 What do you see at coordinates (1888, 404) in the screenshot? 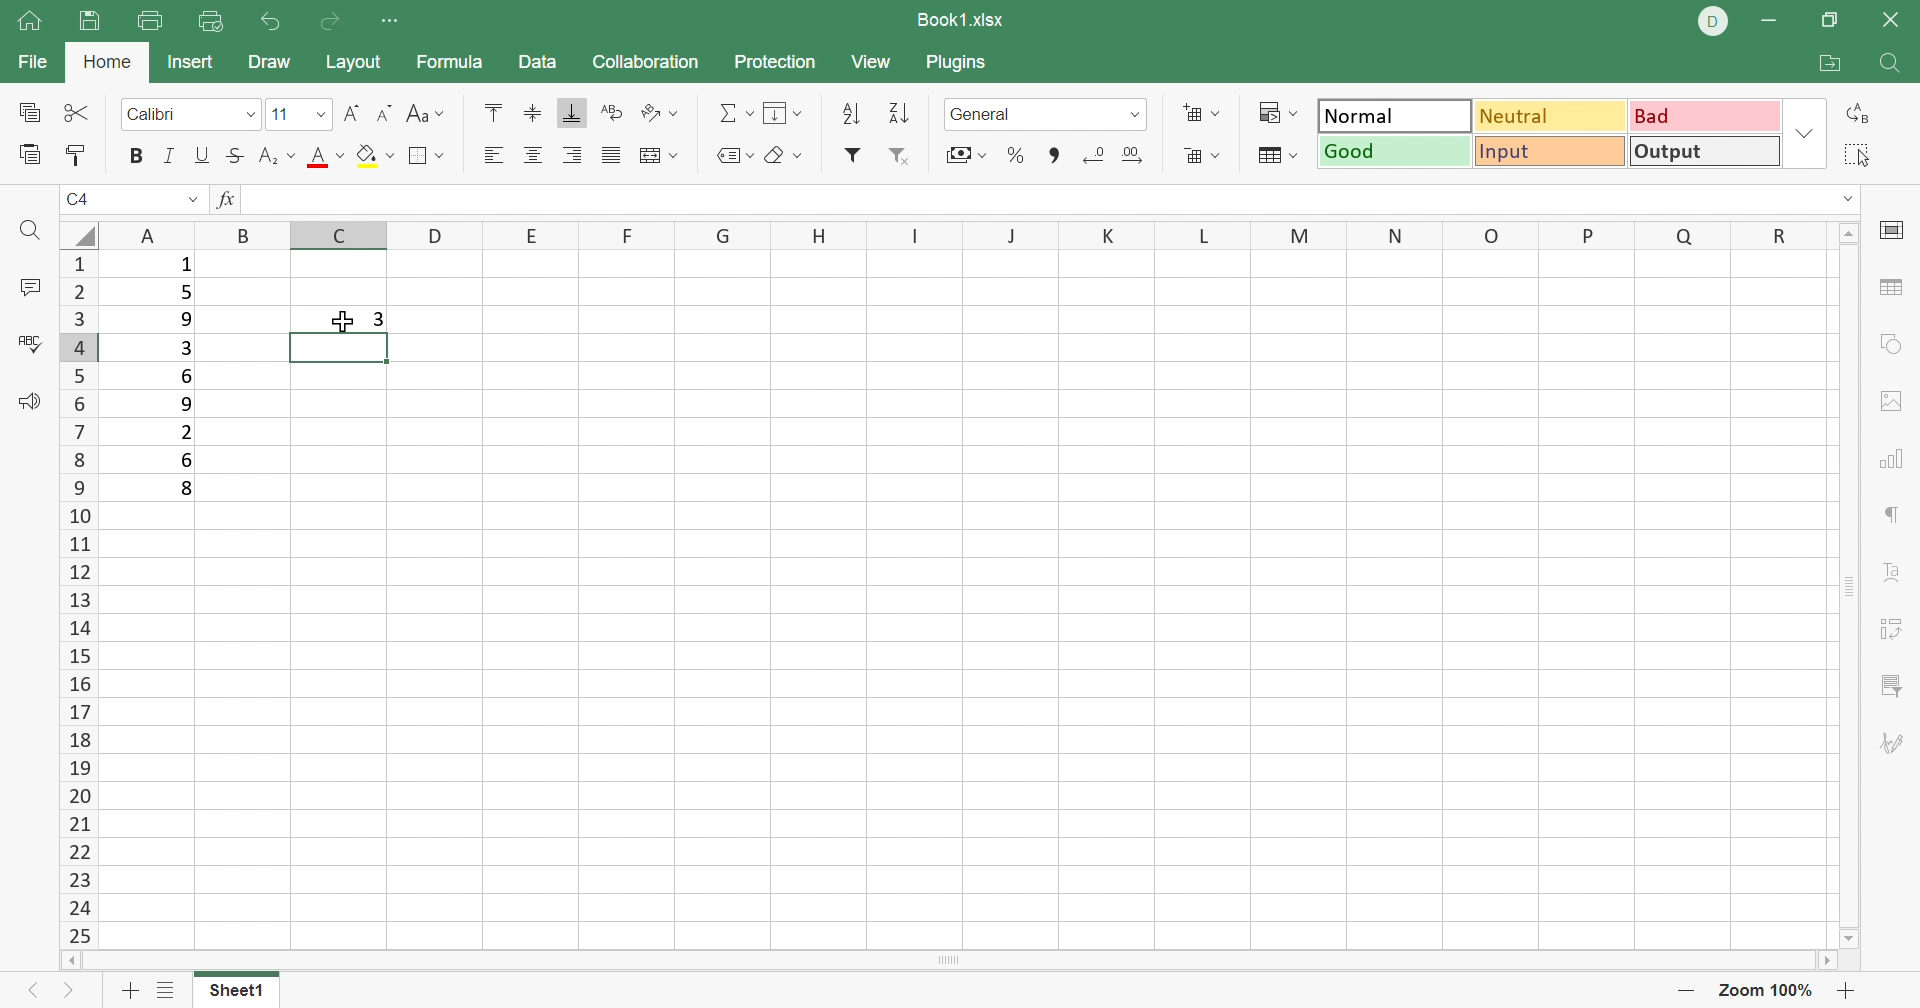
I see `Image settings` at bounding box center [1888, 404].